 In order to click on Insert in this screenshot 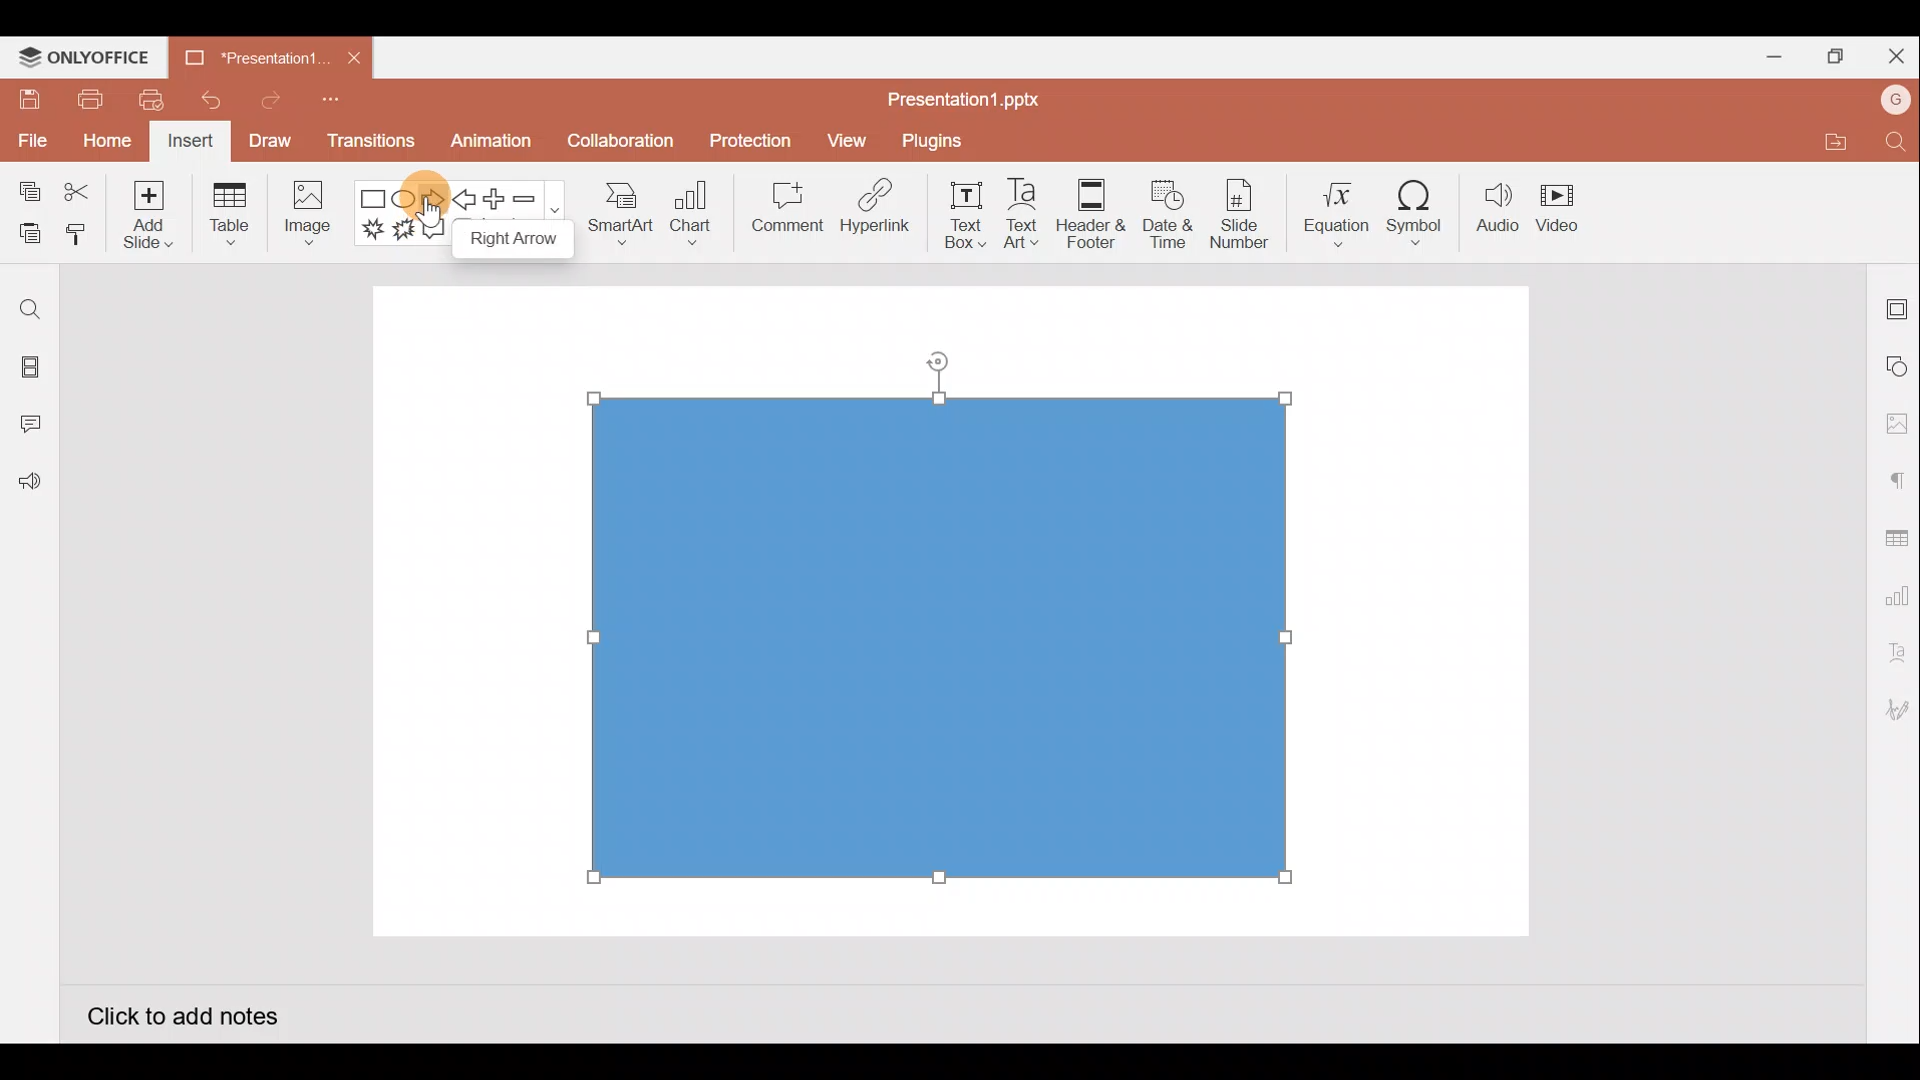, I will do `click(191, 142)`.